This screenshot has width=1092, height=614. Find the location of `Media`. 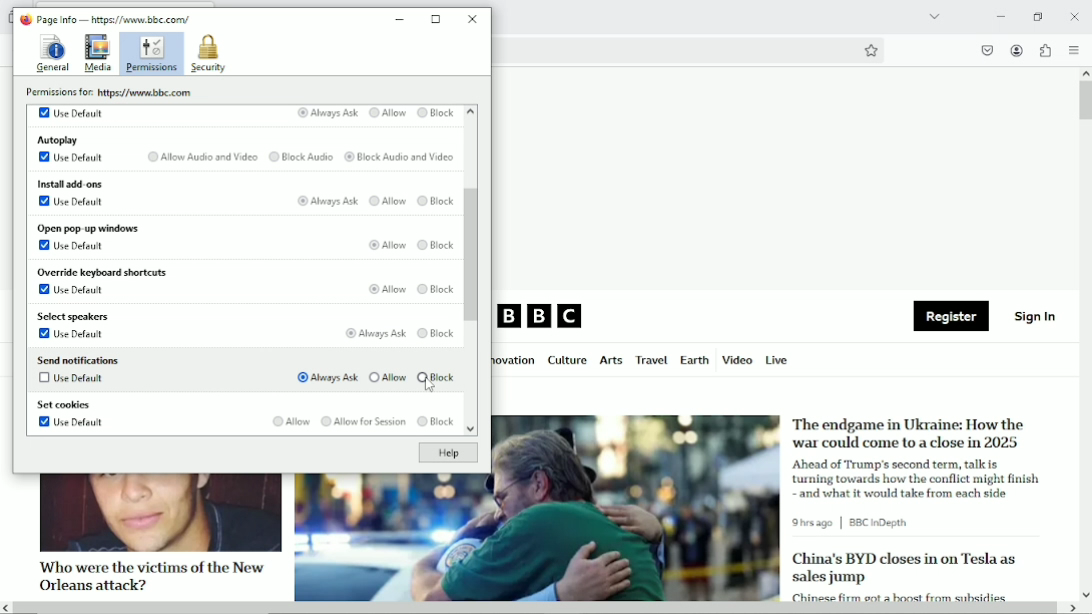

Media is located at coordinates (98, 54).